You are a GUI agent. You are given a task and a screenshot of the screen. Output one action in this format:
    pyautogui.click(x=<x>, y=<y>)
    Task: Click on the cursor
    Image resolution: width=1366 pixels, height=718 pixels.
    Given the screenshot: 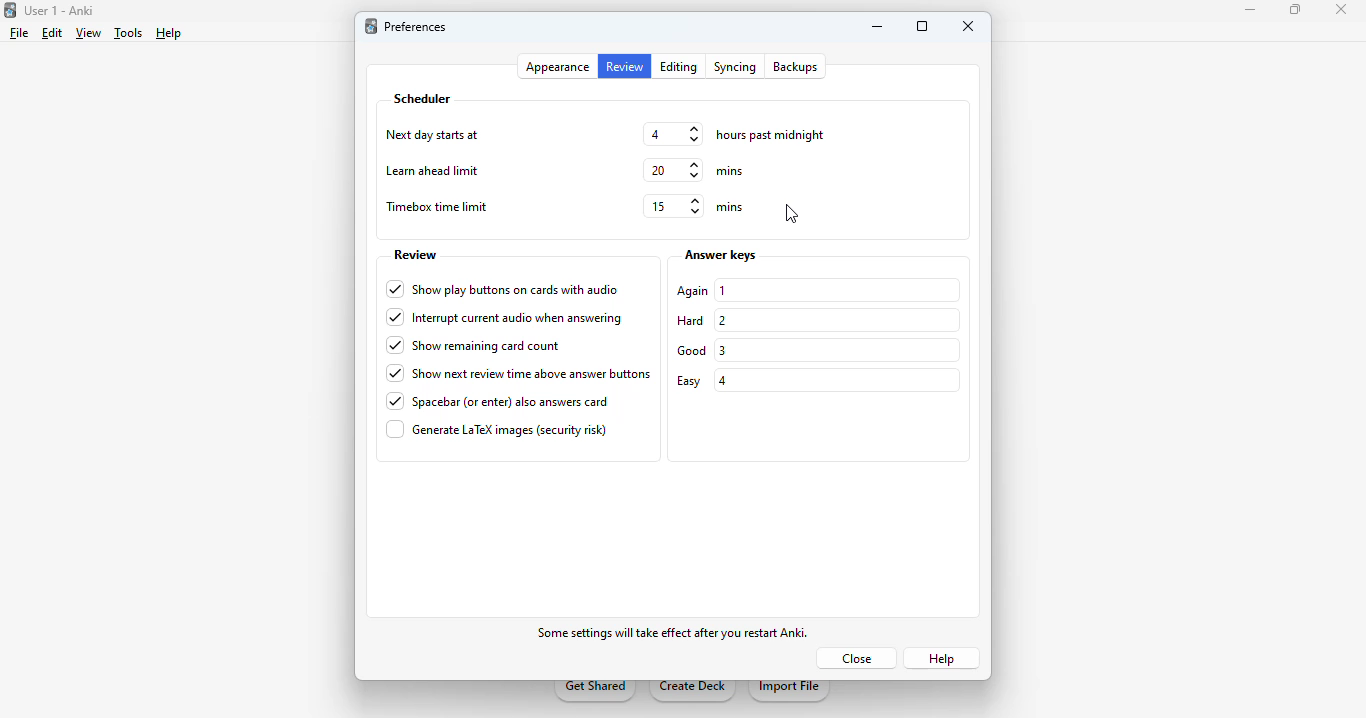 What is the action you would take?
    pyautogui.click(x=791, y=214)
    